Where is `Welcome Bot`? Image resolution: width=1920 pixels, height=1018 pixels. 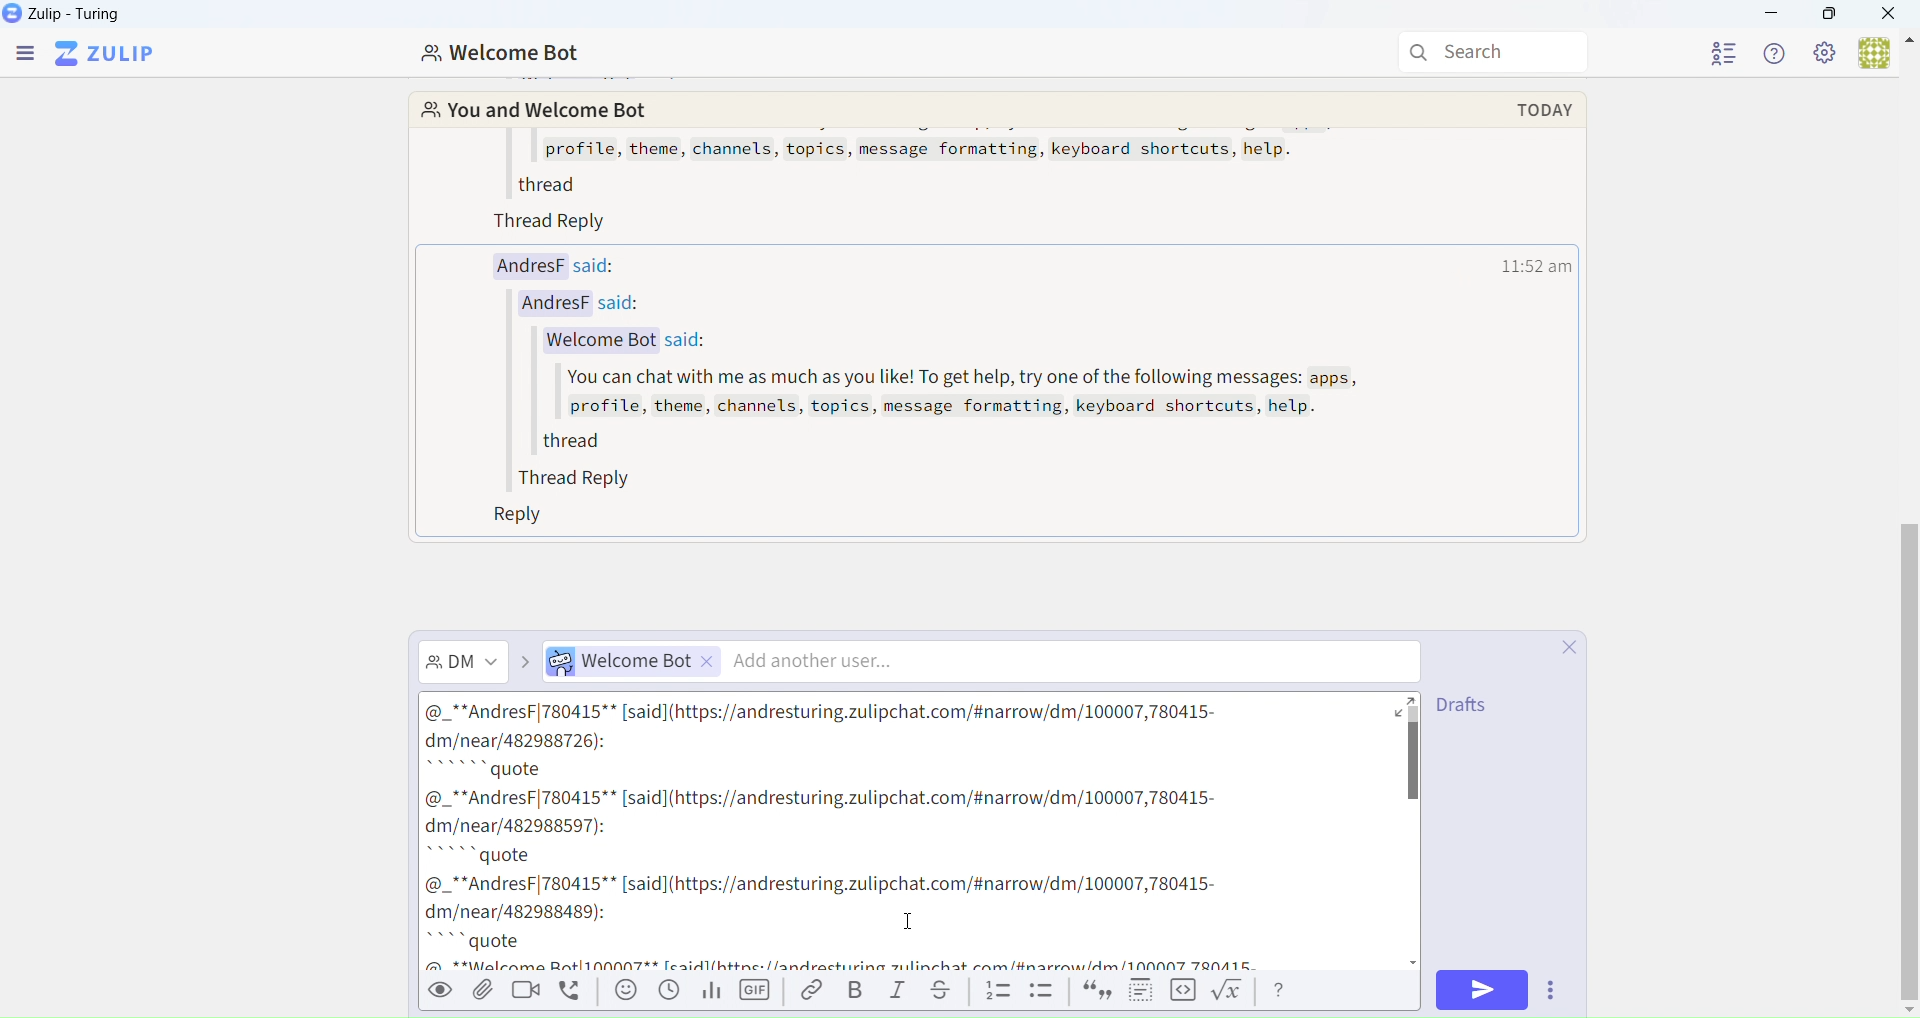
Welcome Bot is located at coordinates (506, 56).